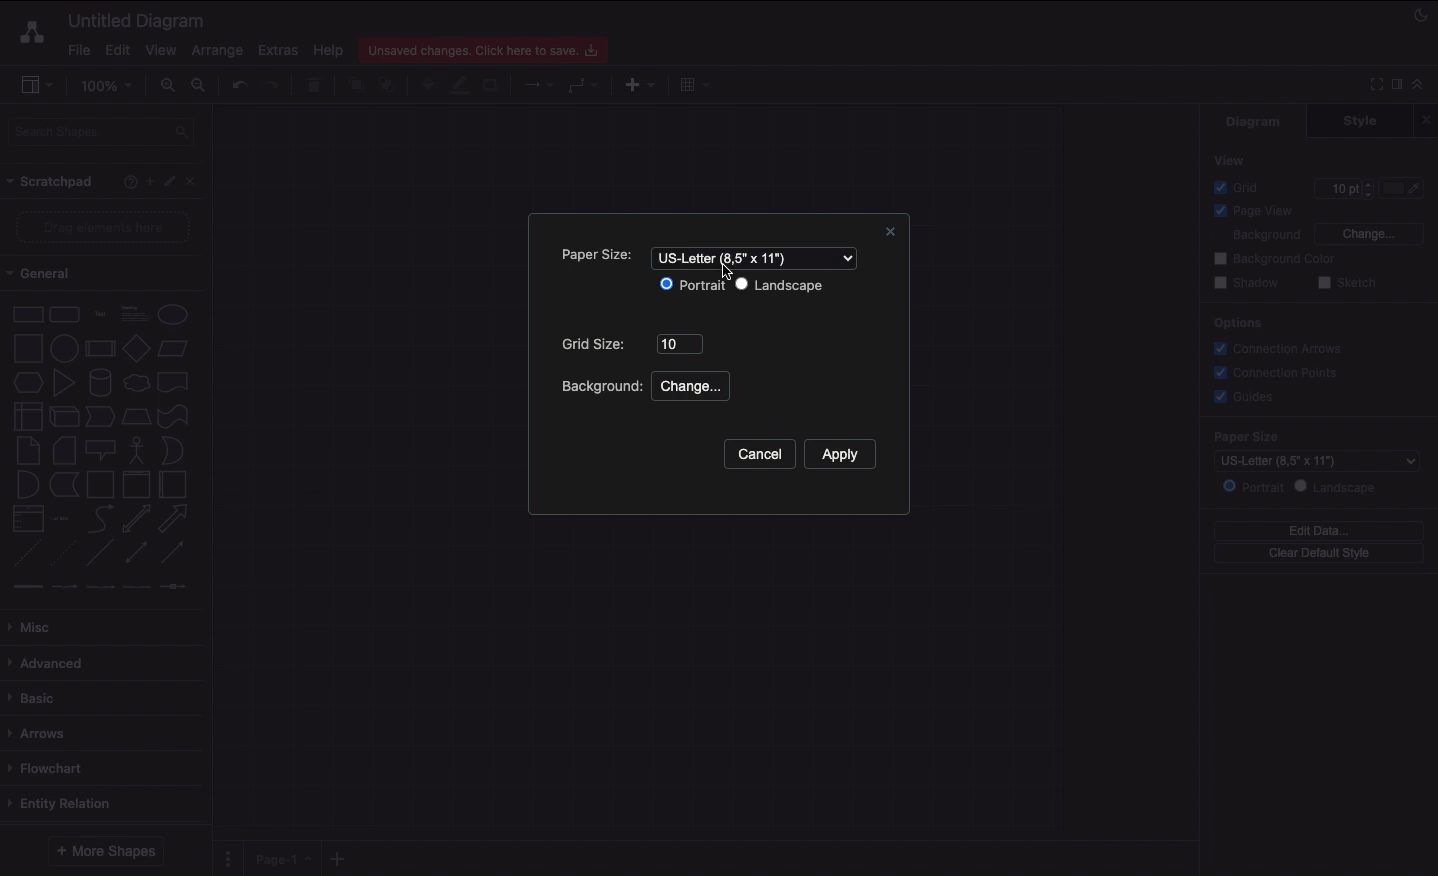  Describe the element at coordinates (173, 449) in the screenshot. I see `Or` at that location.